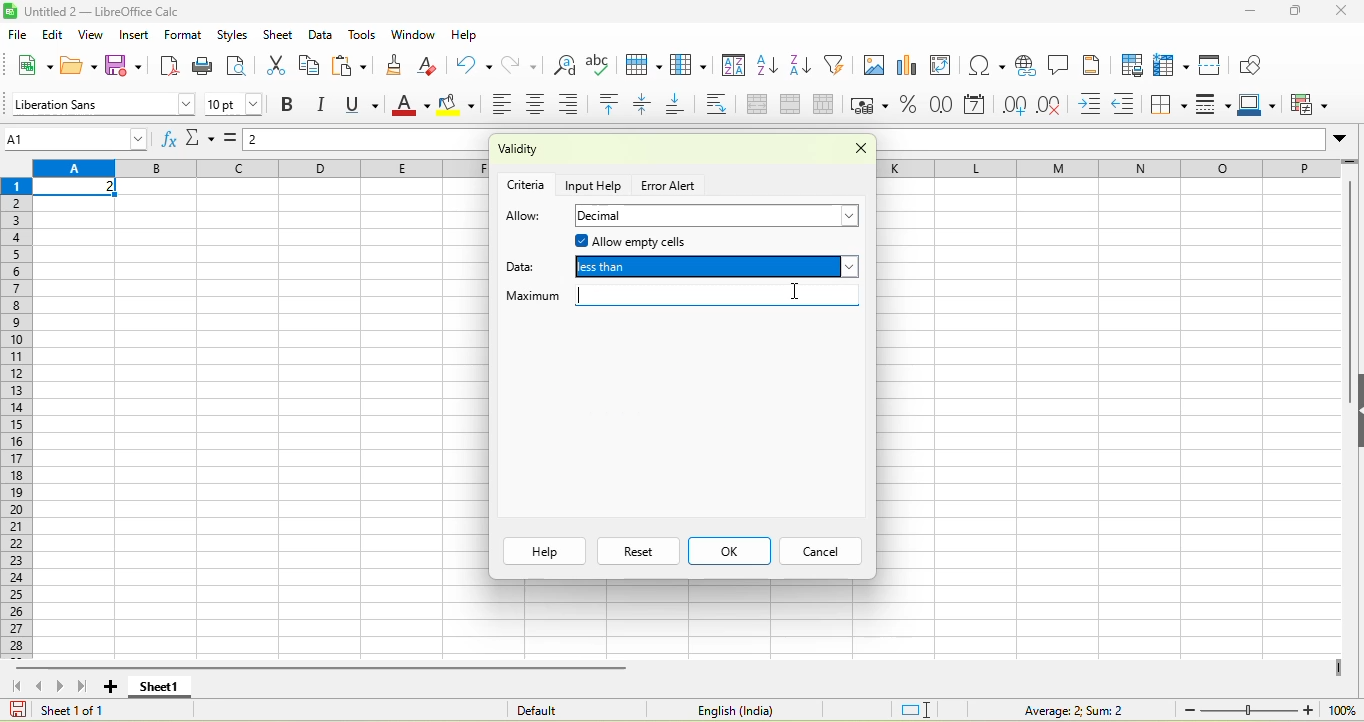 The image size is (1364, 722). What do you see at coordinates (734, 68) in the screenshot?
I see `sort` at bounding box center [734, 68].